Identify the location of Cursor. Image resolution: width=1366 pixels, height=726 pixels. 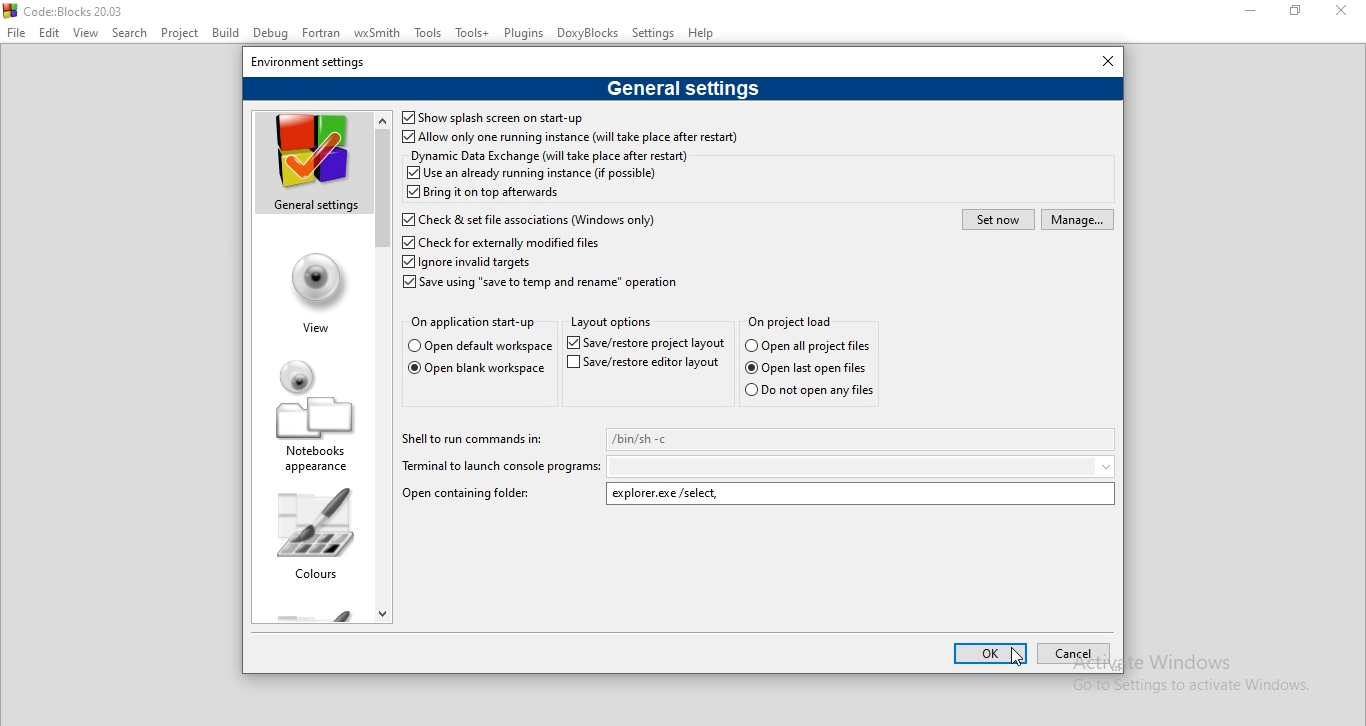
(1013, 656).